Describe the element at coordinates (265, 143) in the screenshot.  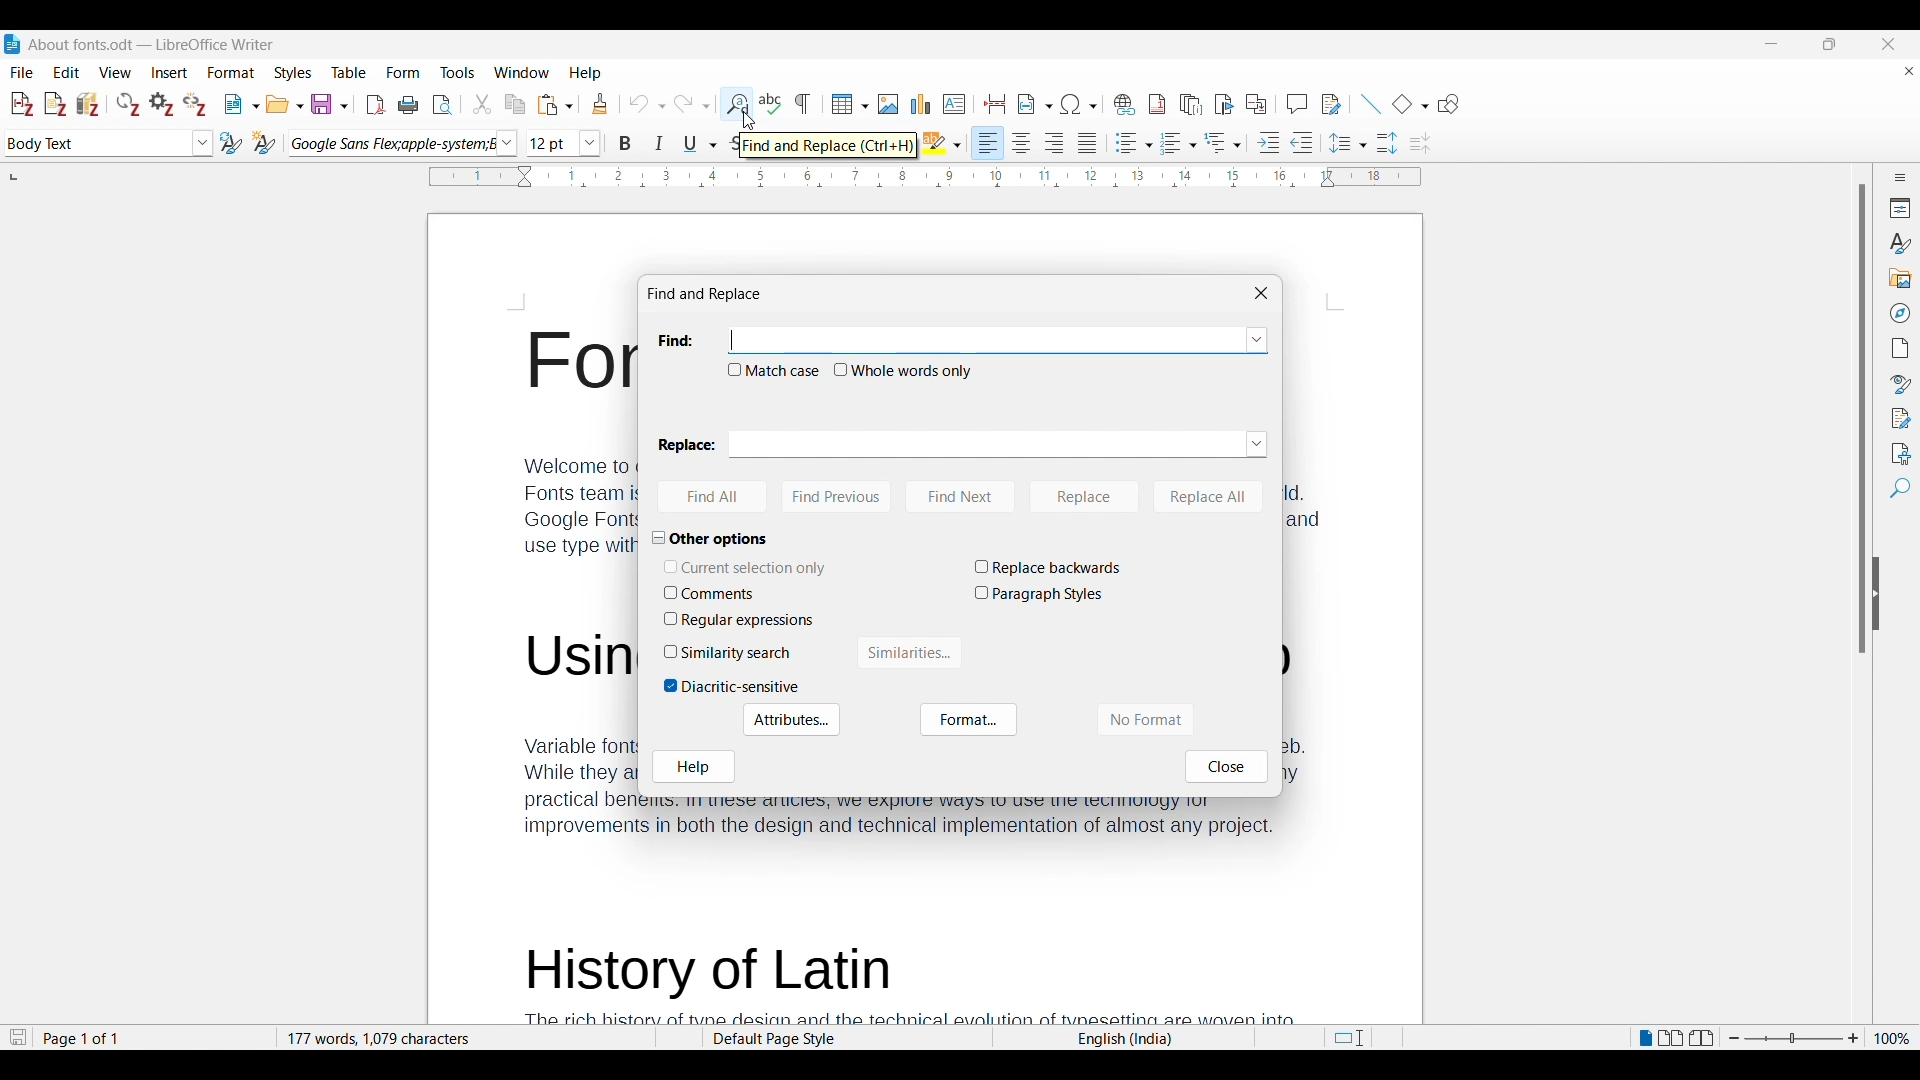
I see `New style from selection` at that location.